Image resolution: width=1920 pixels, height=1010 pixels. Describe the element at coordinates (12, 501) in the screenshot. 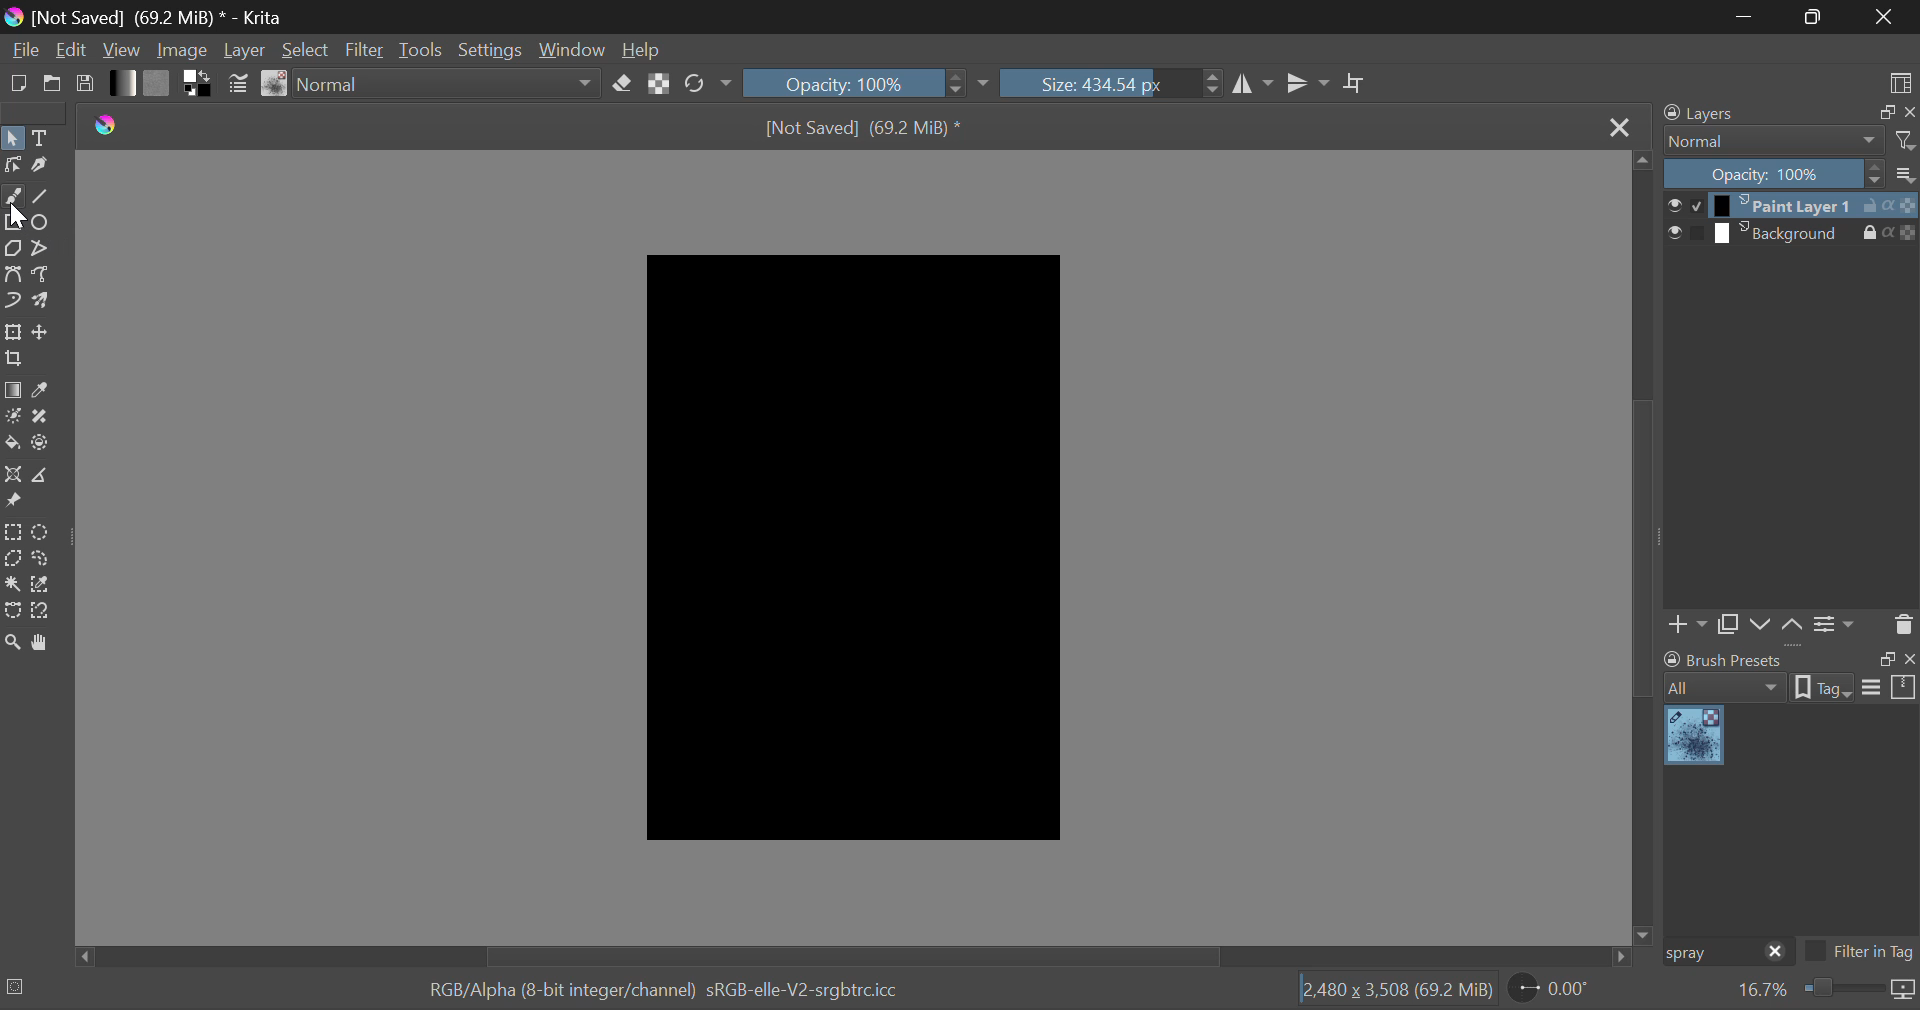

I see `Reference Images` at that location.